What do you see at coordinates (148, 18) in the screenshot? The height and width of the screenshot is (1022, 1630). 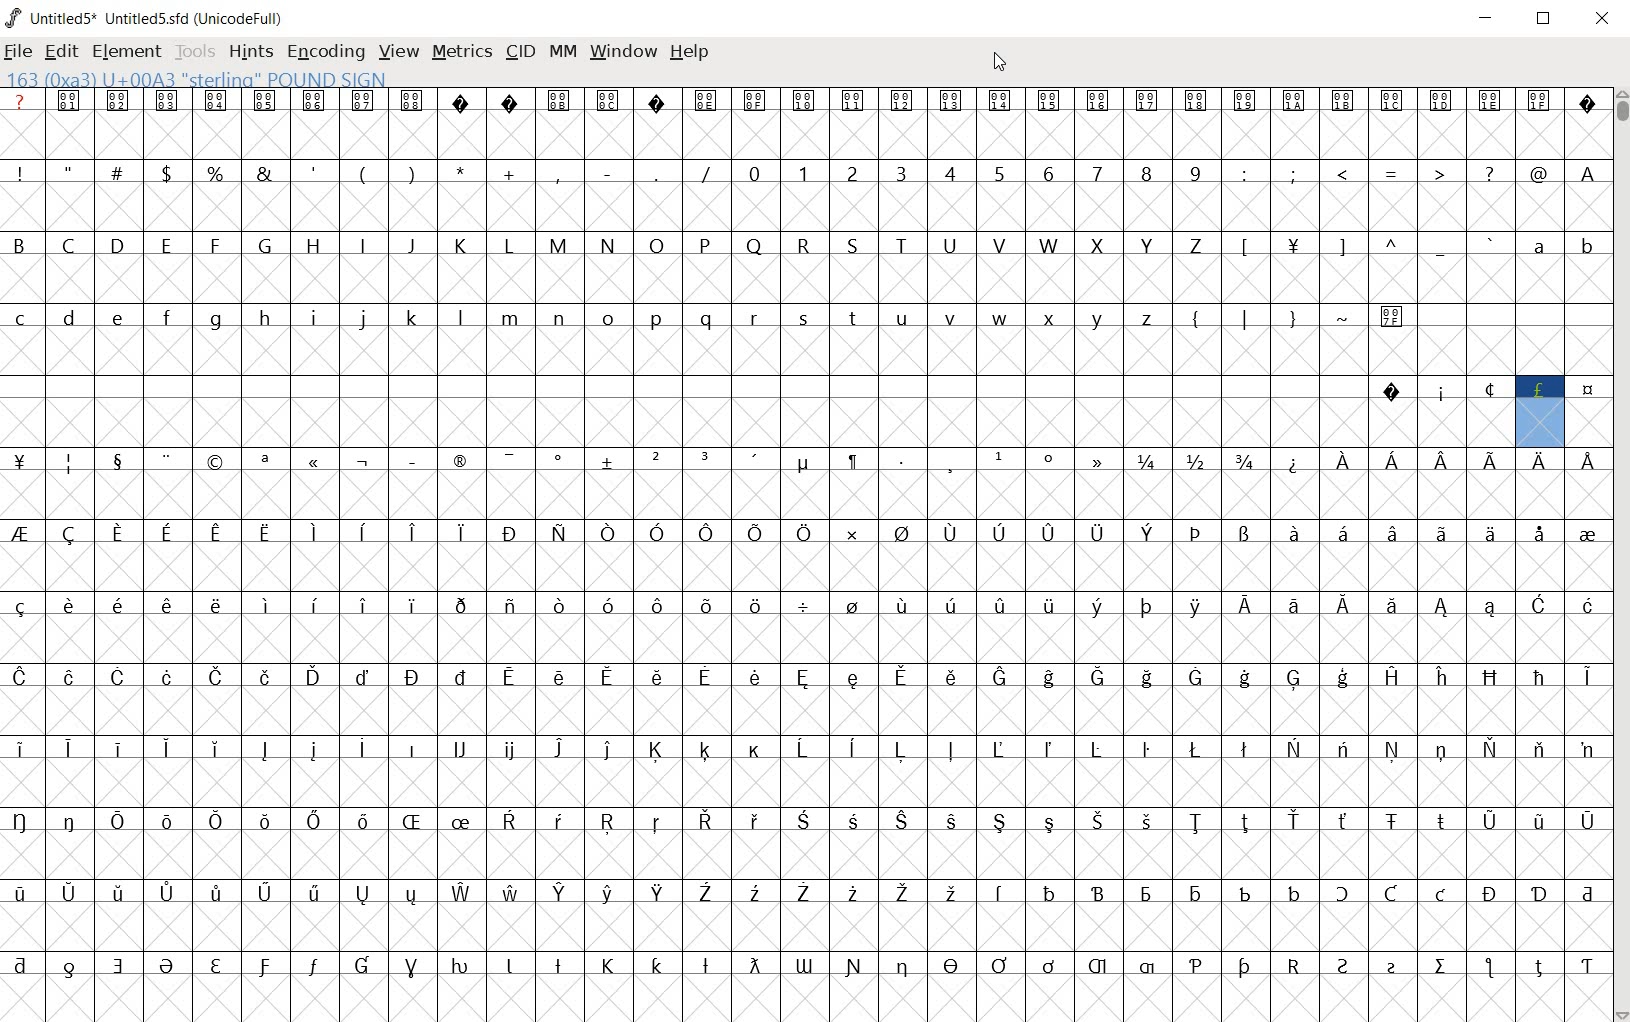 I see `Untitled5* Untitled5.sfd (UnicodeFull)` at bounding box center [148, 18].